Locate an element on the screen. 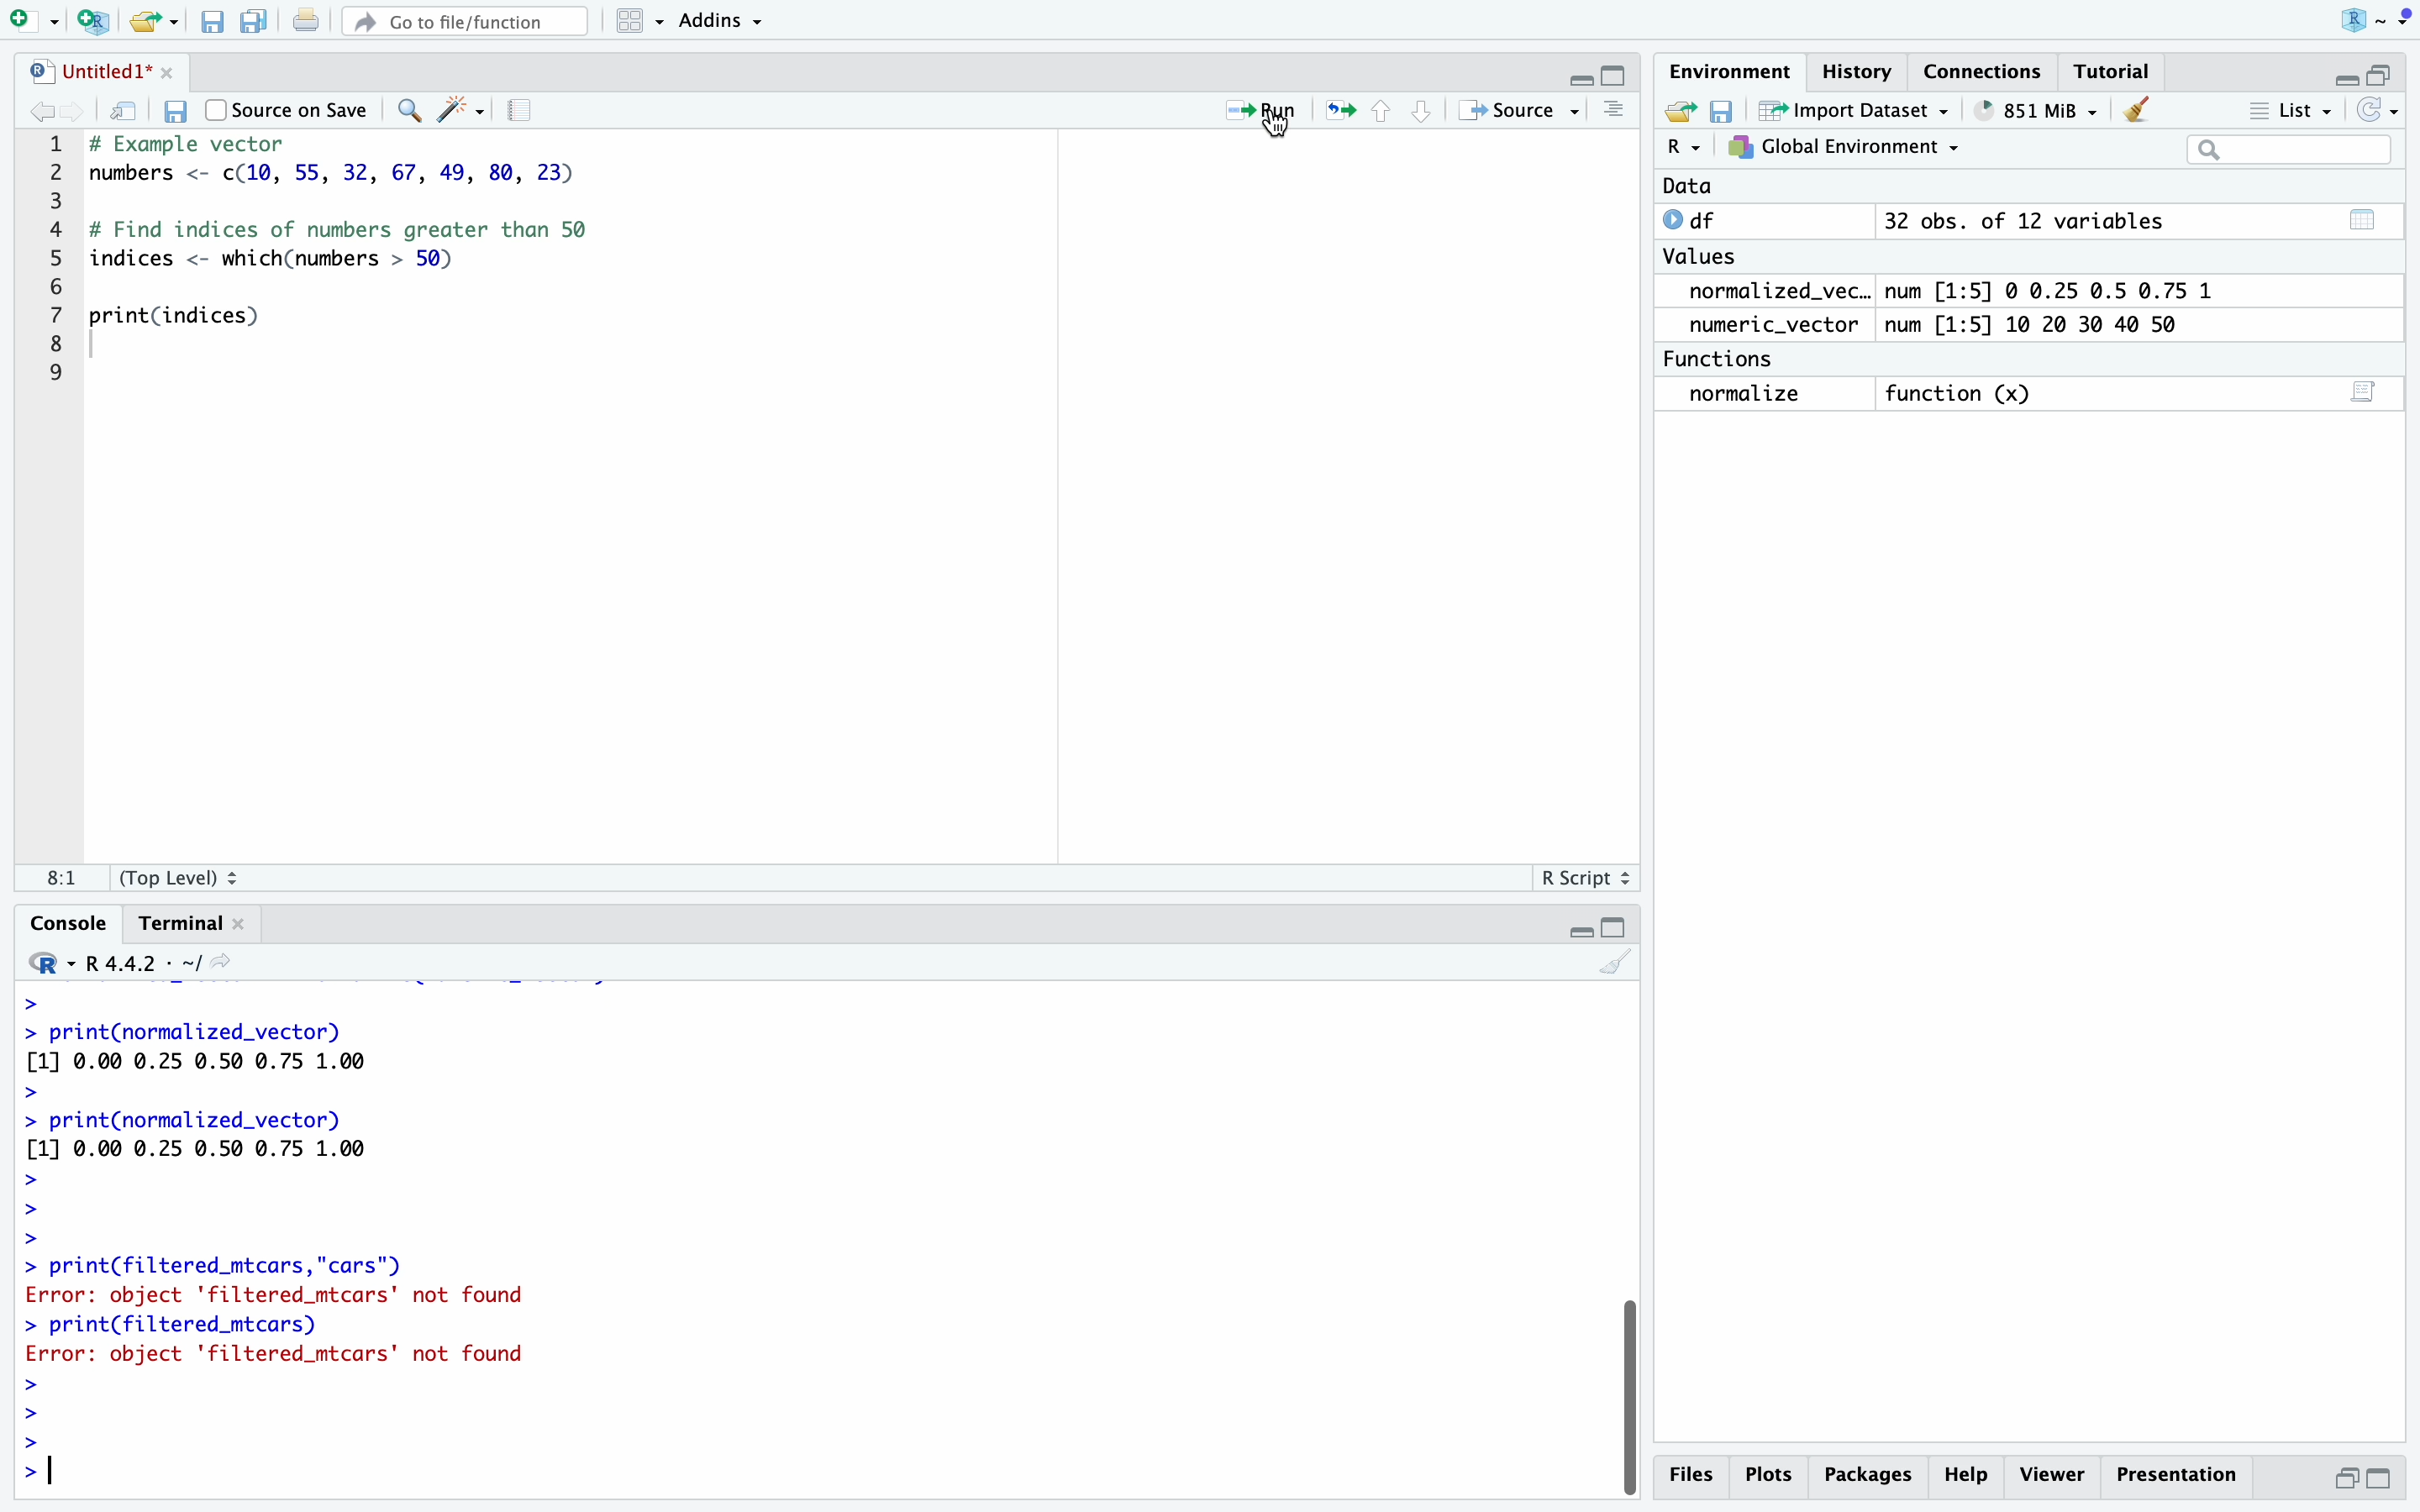  Data is located at coordinates (1687, 187).